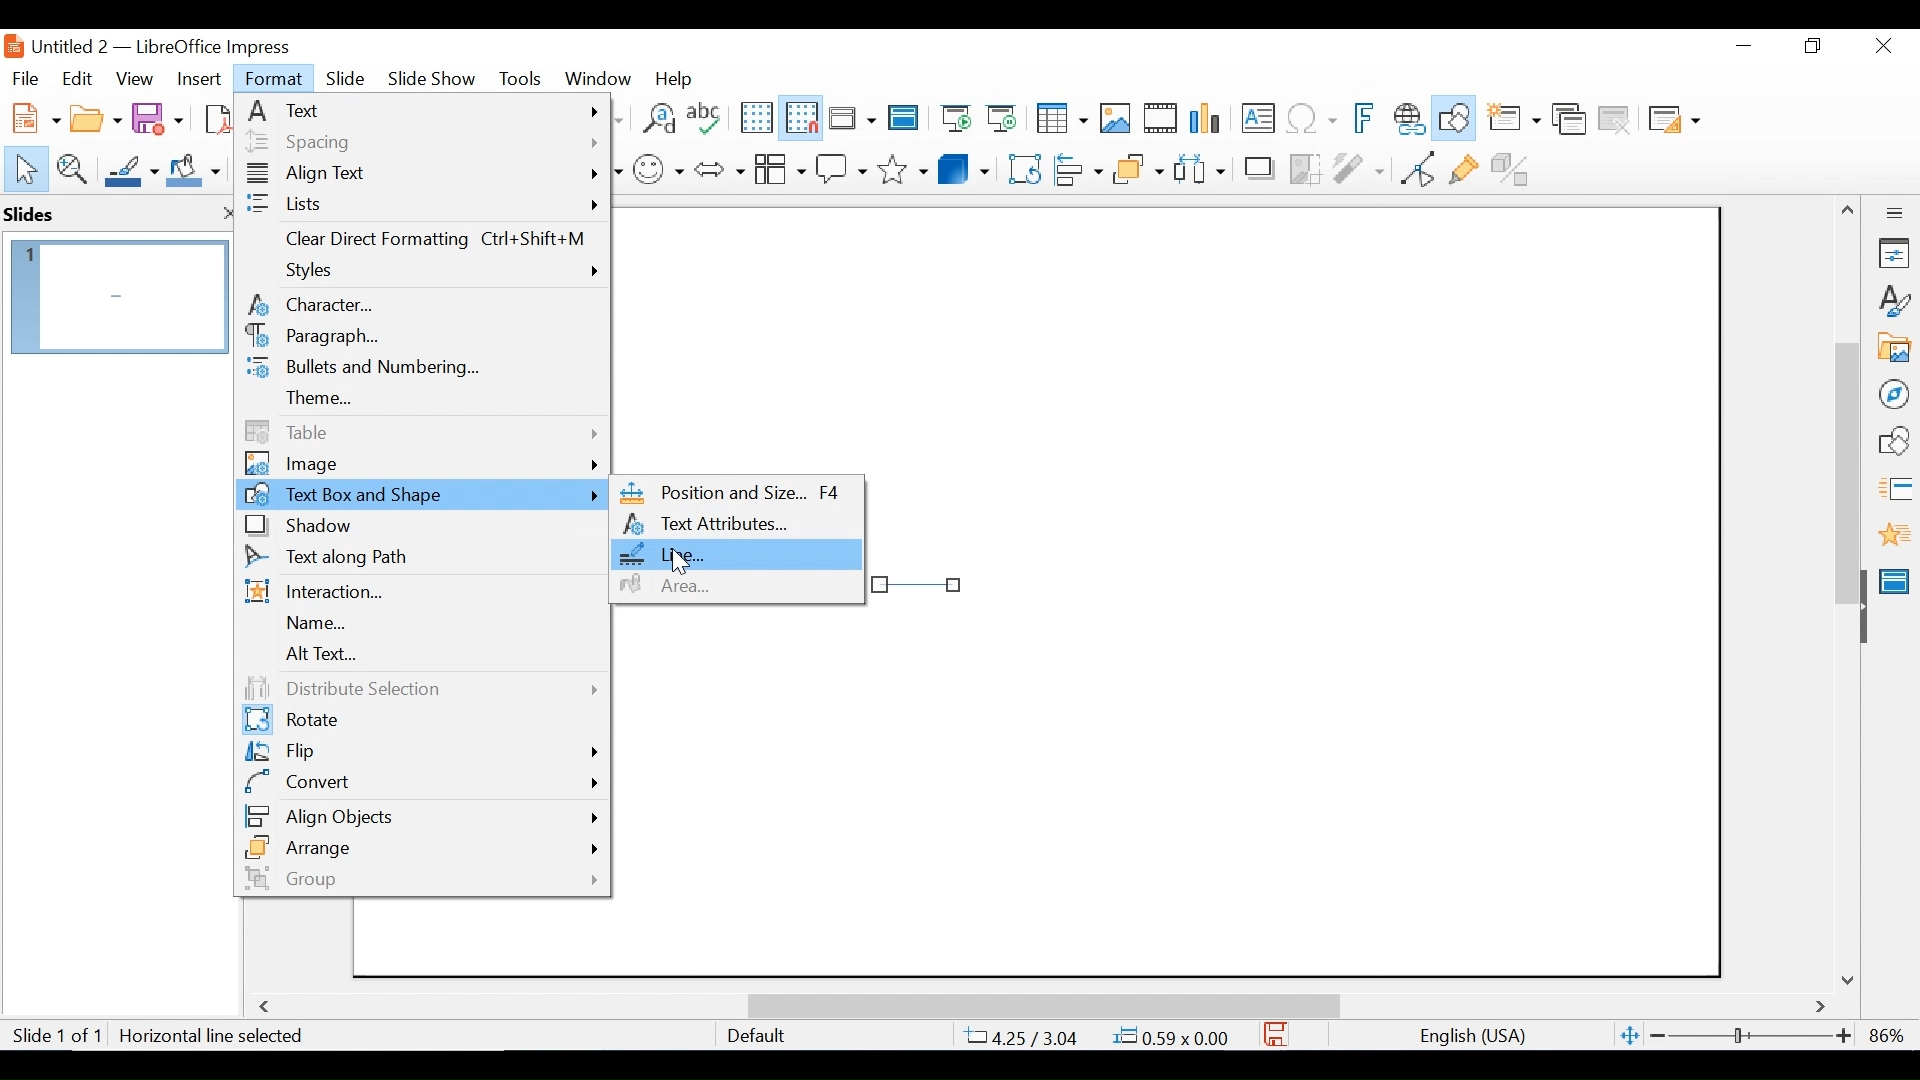 This screenshot has width=1920, height=1080. What do you see at coordinates (1513, 120) in the screenshot?
I see `New slide` at bounding box center [1513, 120].